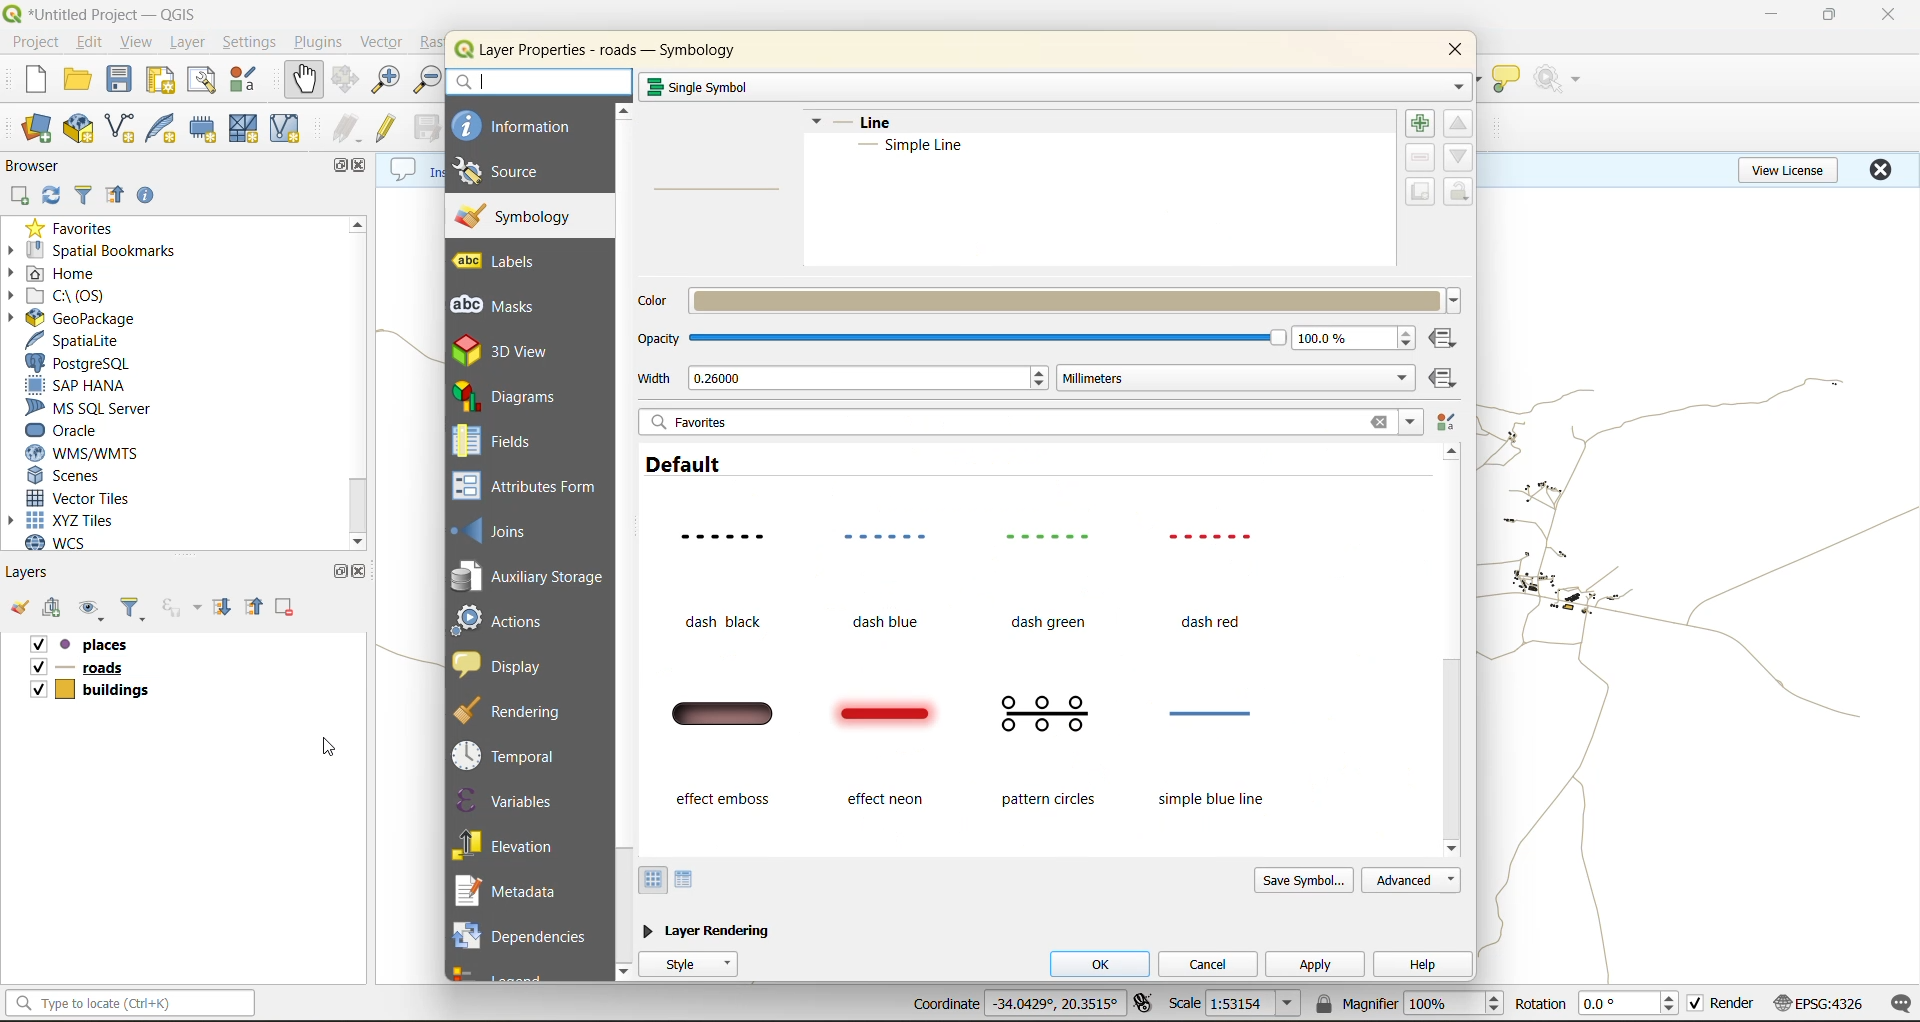 Image resolution: width=1920 pixels, height=1022 pixels. I want to click on layer, so click(187, 43).